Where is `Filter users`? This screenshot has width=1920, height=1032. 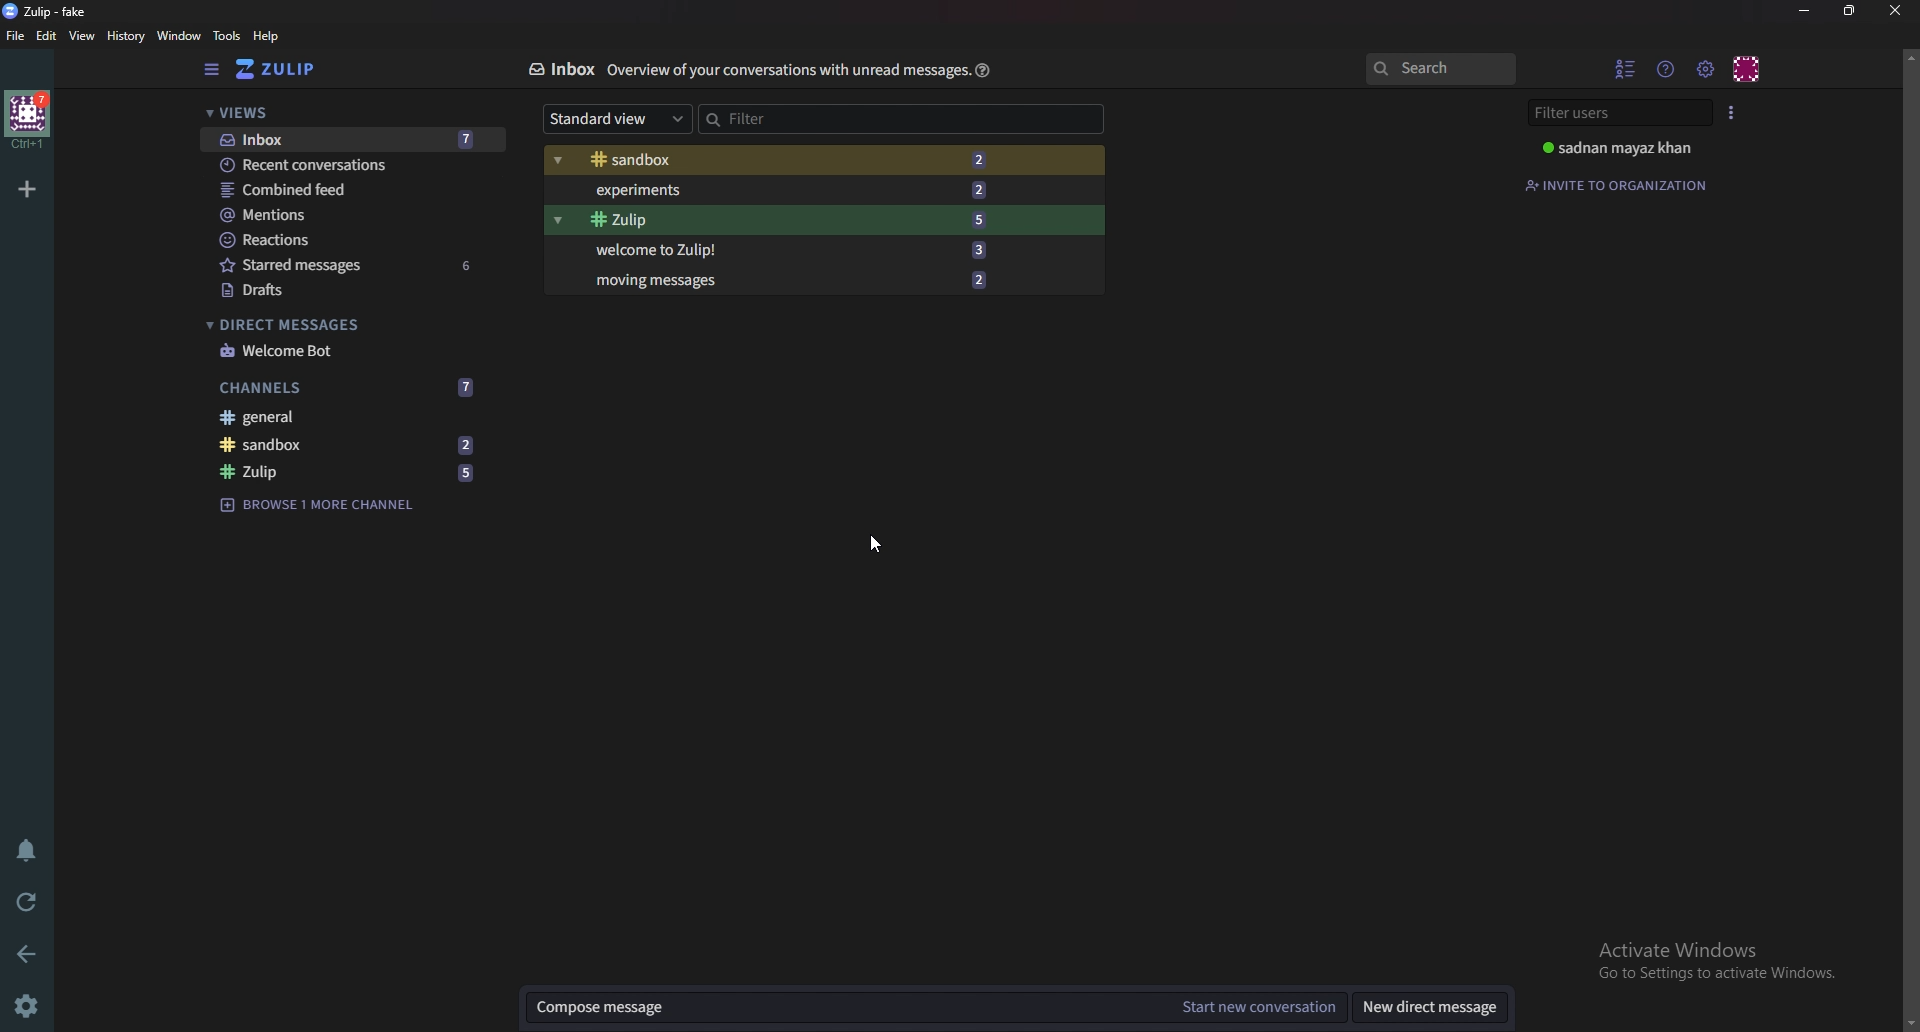
Filter users is located at coordinates (1623, 113).